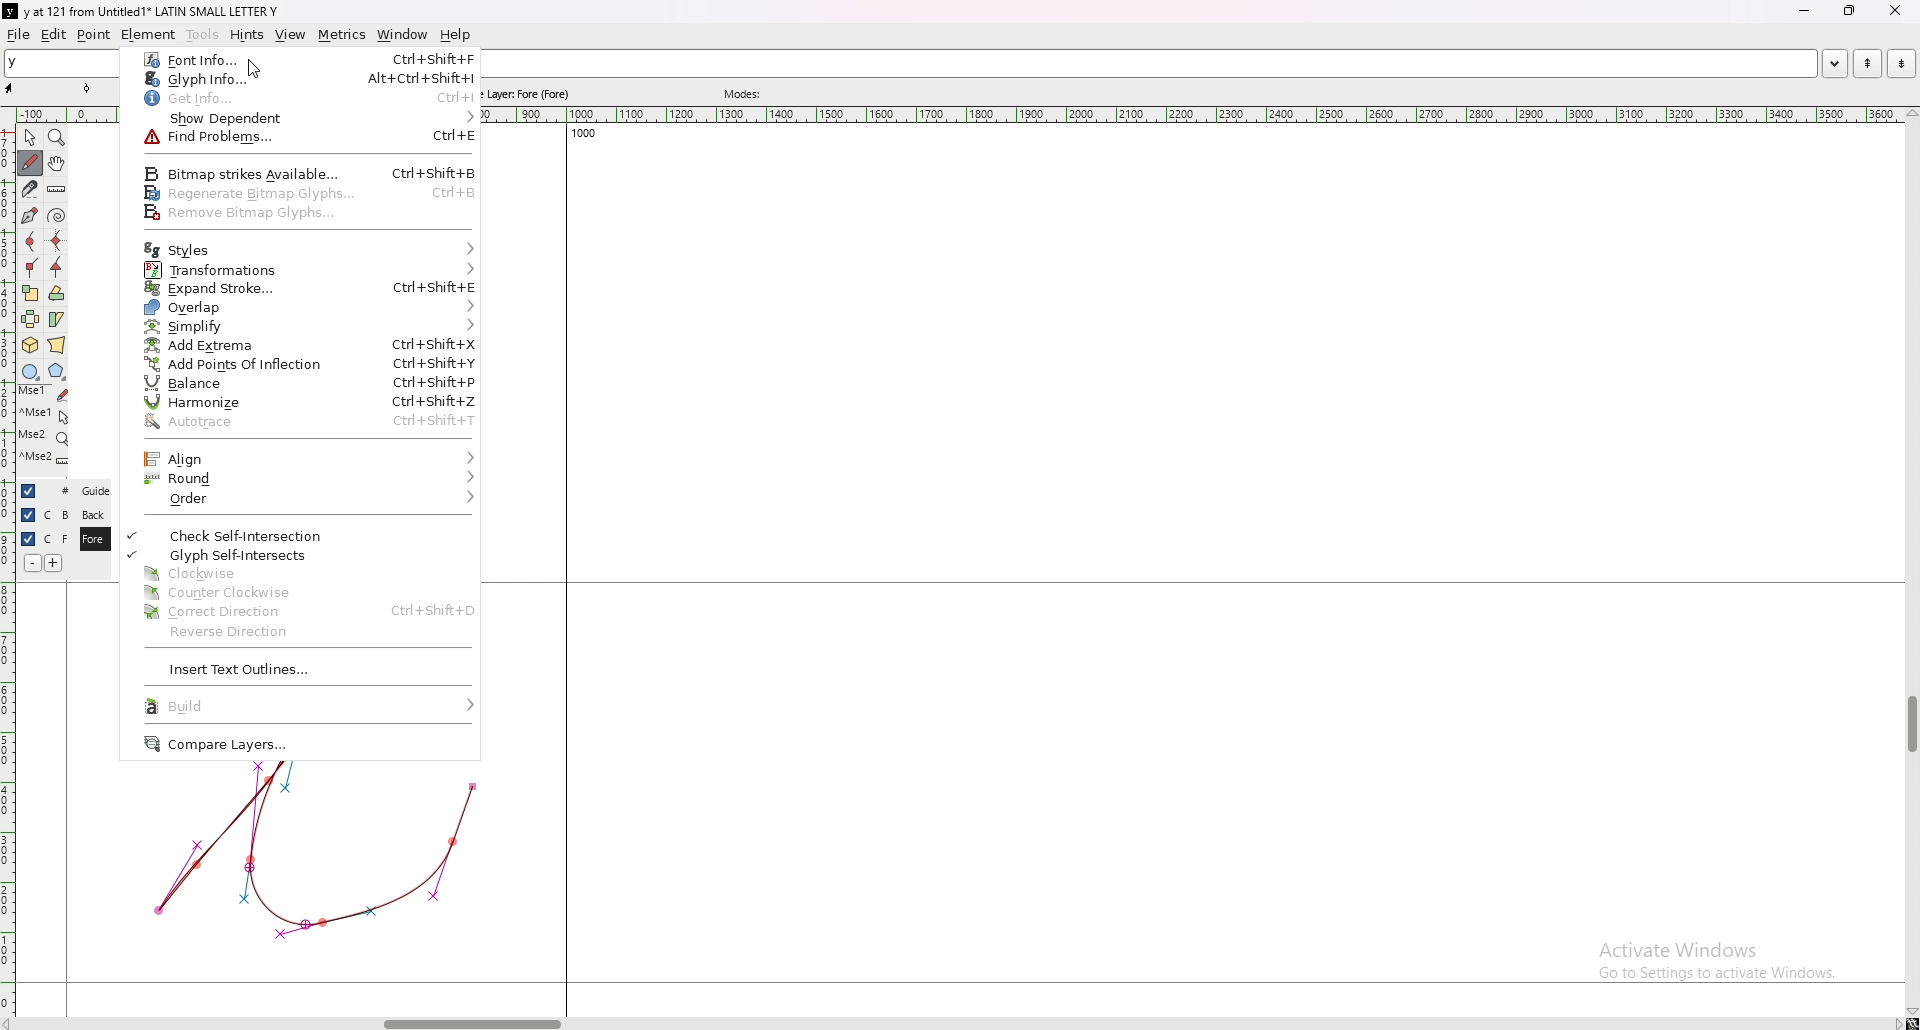 Image resolution: width=1920 pixels, height=1030 pixels. Describe the element at coordinates (30, 163) in the screenshot. I see `draw freehand` at that location.